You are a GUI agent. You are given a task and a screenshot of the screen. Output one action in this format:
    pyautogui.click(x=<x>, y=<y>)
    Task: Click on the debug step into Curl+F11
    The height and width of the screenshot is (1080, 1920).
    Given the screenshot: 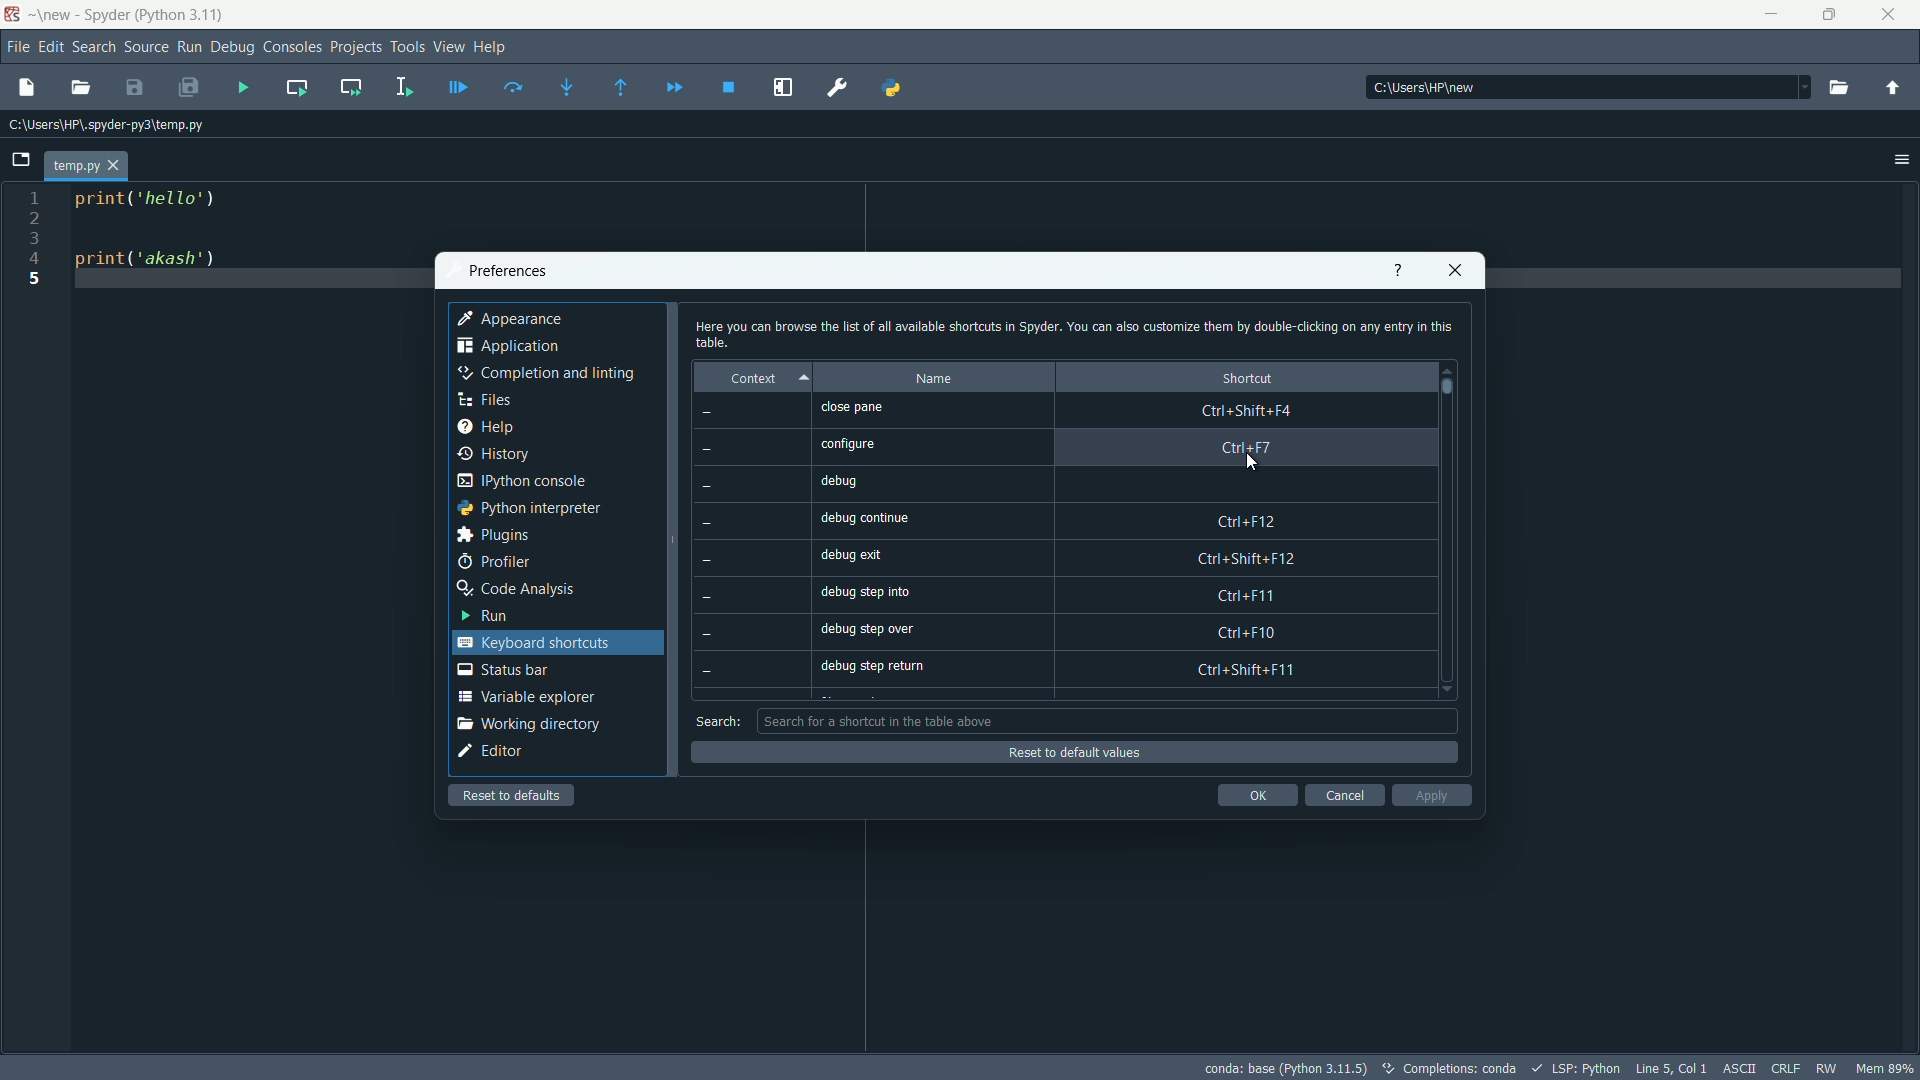 What is the action you would take?
    pyautogui.click(x=1089, y=593)
    